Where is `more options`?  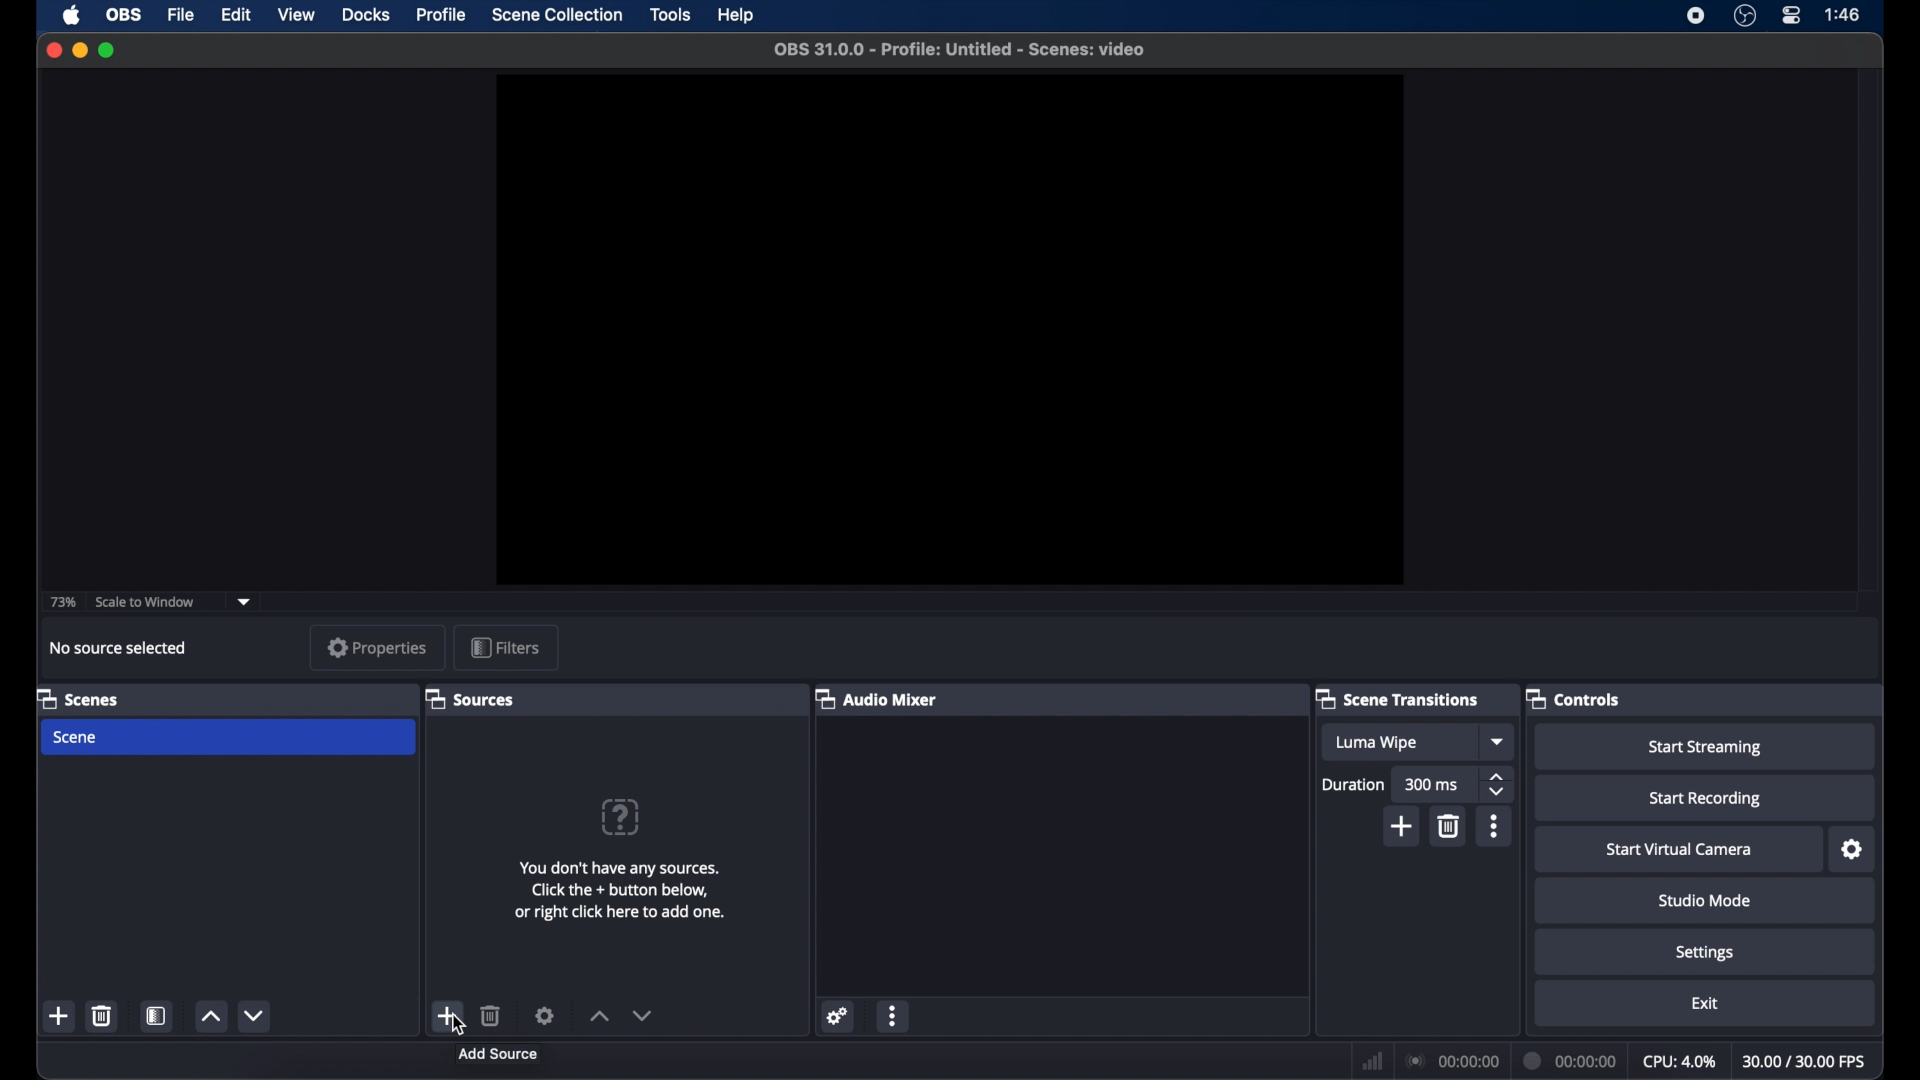
more options is located at coordinates (1496, 826).